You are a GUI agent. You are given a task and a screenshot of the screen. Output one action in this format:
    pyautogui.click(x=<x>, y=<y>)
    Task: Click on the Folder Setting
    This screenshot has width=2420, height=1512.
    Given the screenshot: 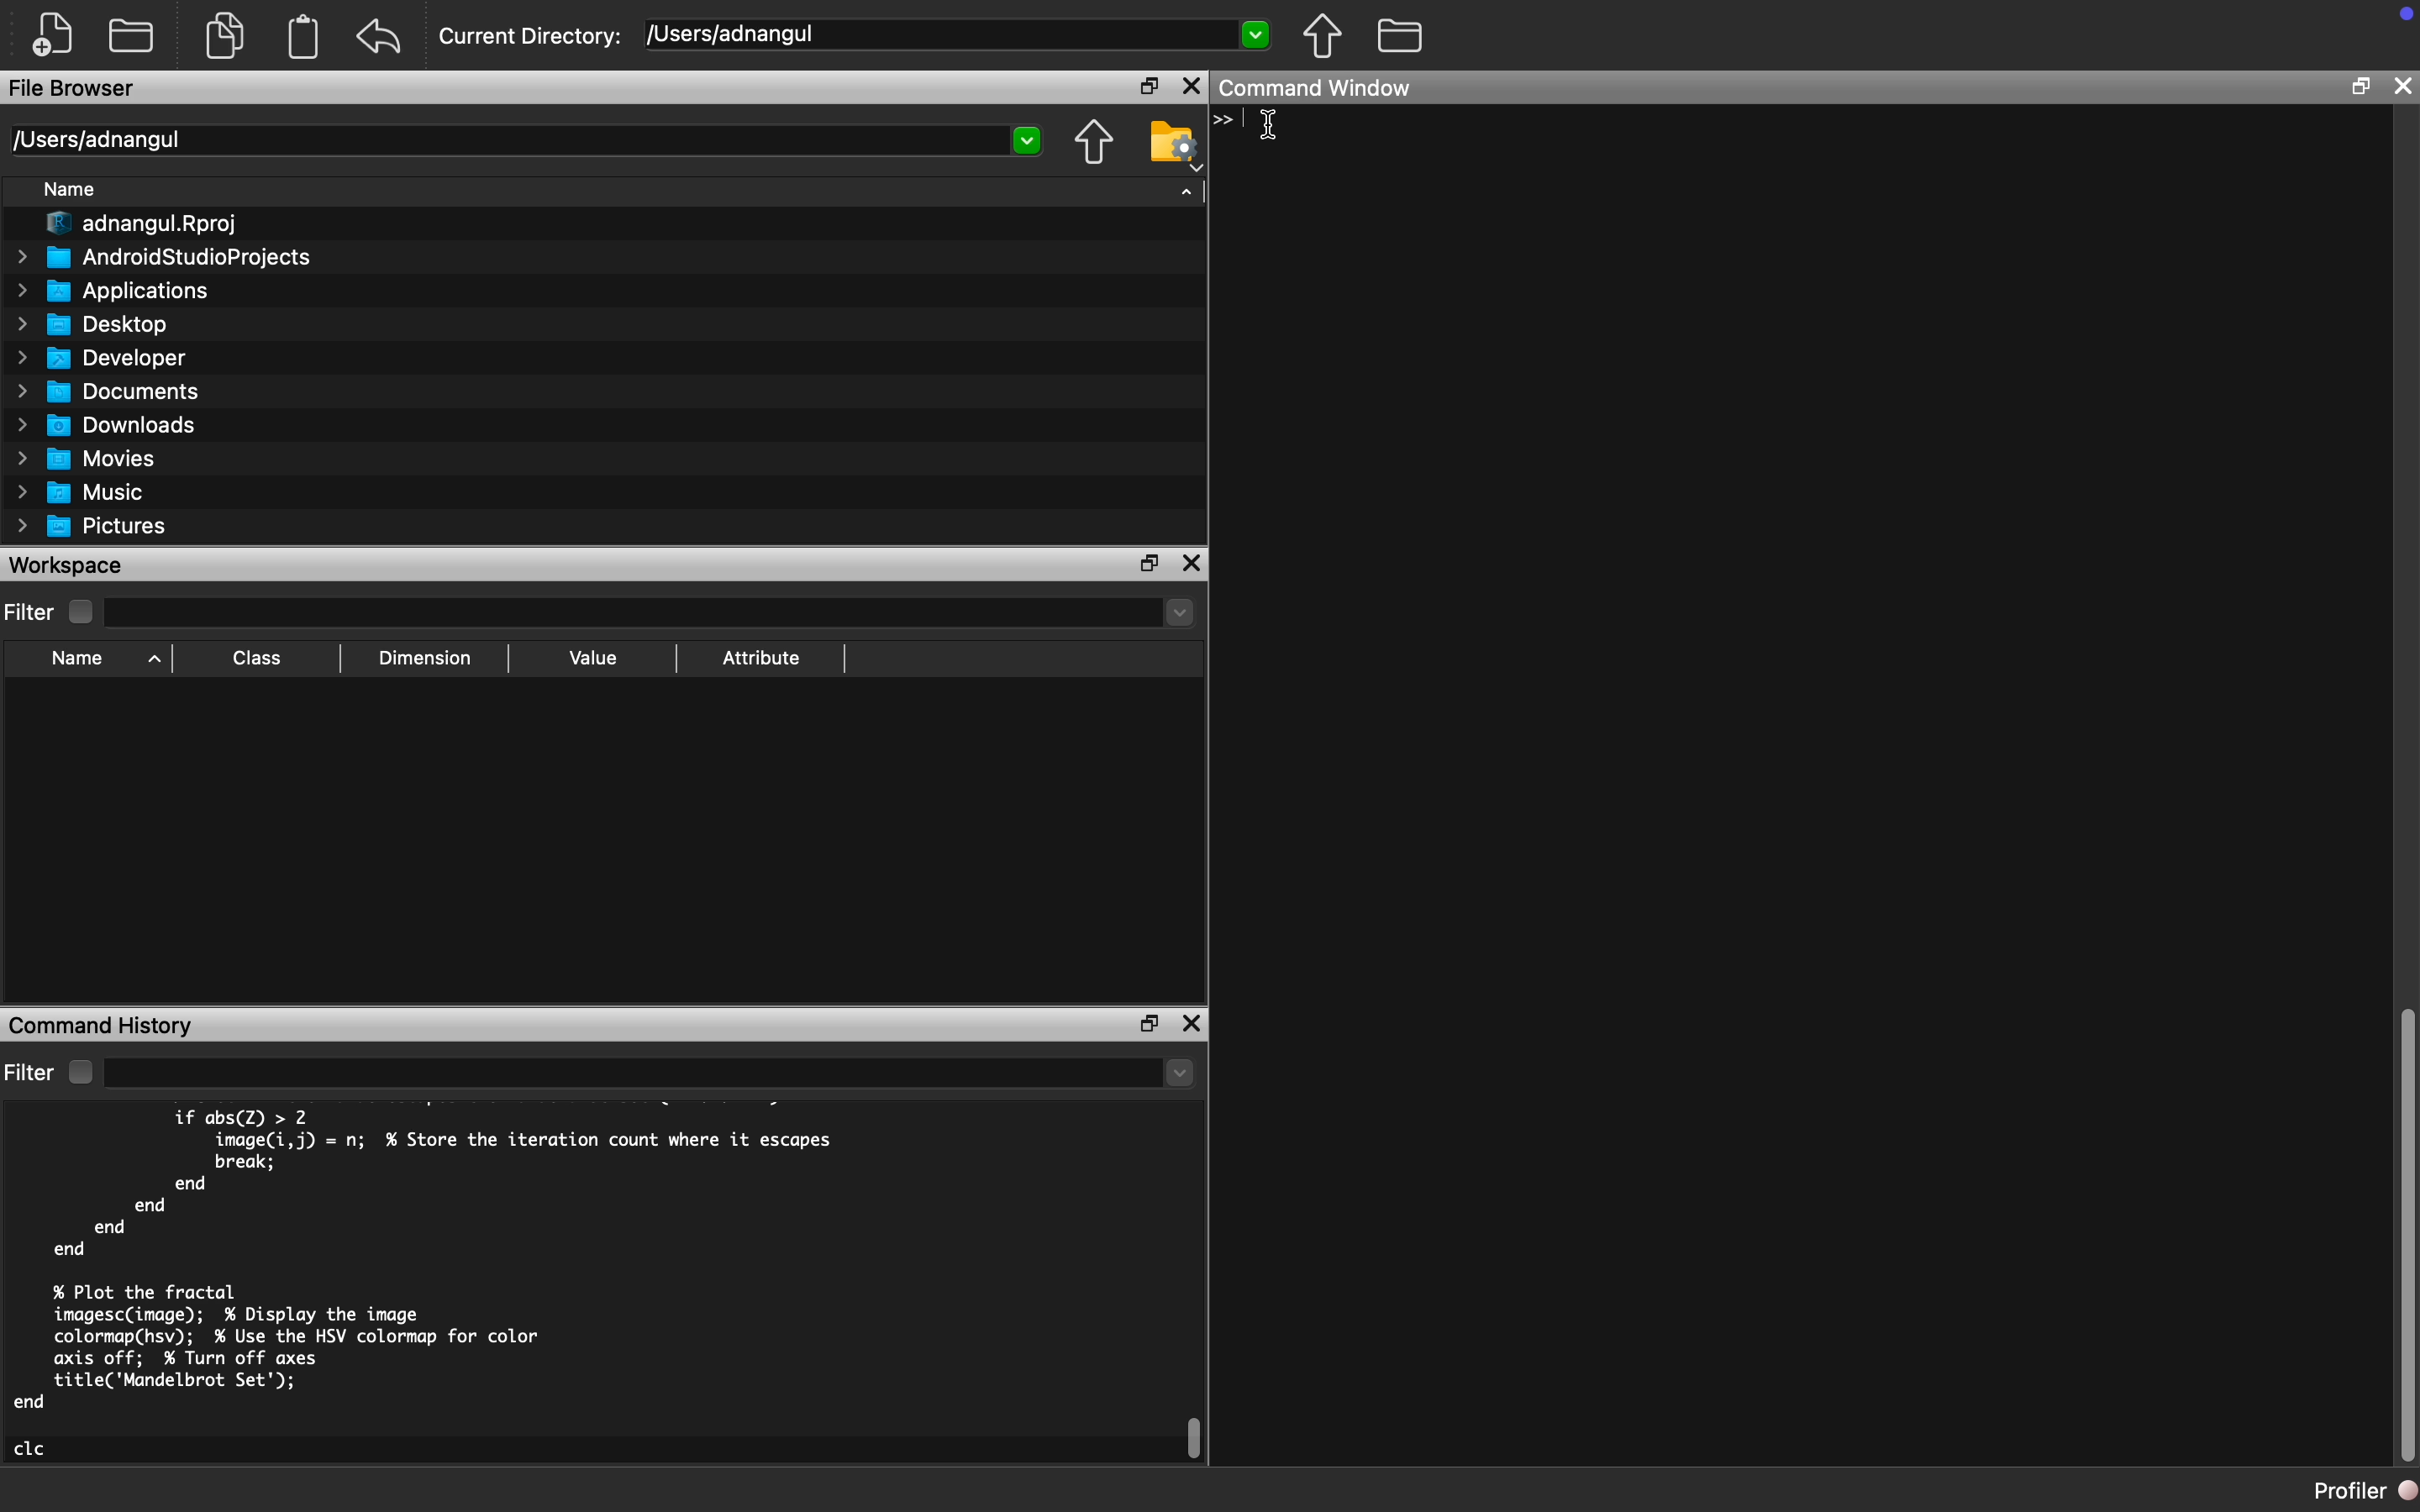 What is the action you would take?
    pyautogui.click(x=1170, y=145)
    